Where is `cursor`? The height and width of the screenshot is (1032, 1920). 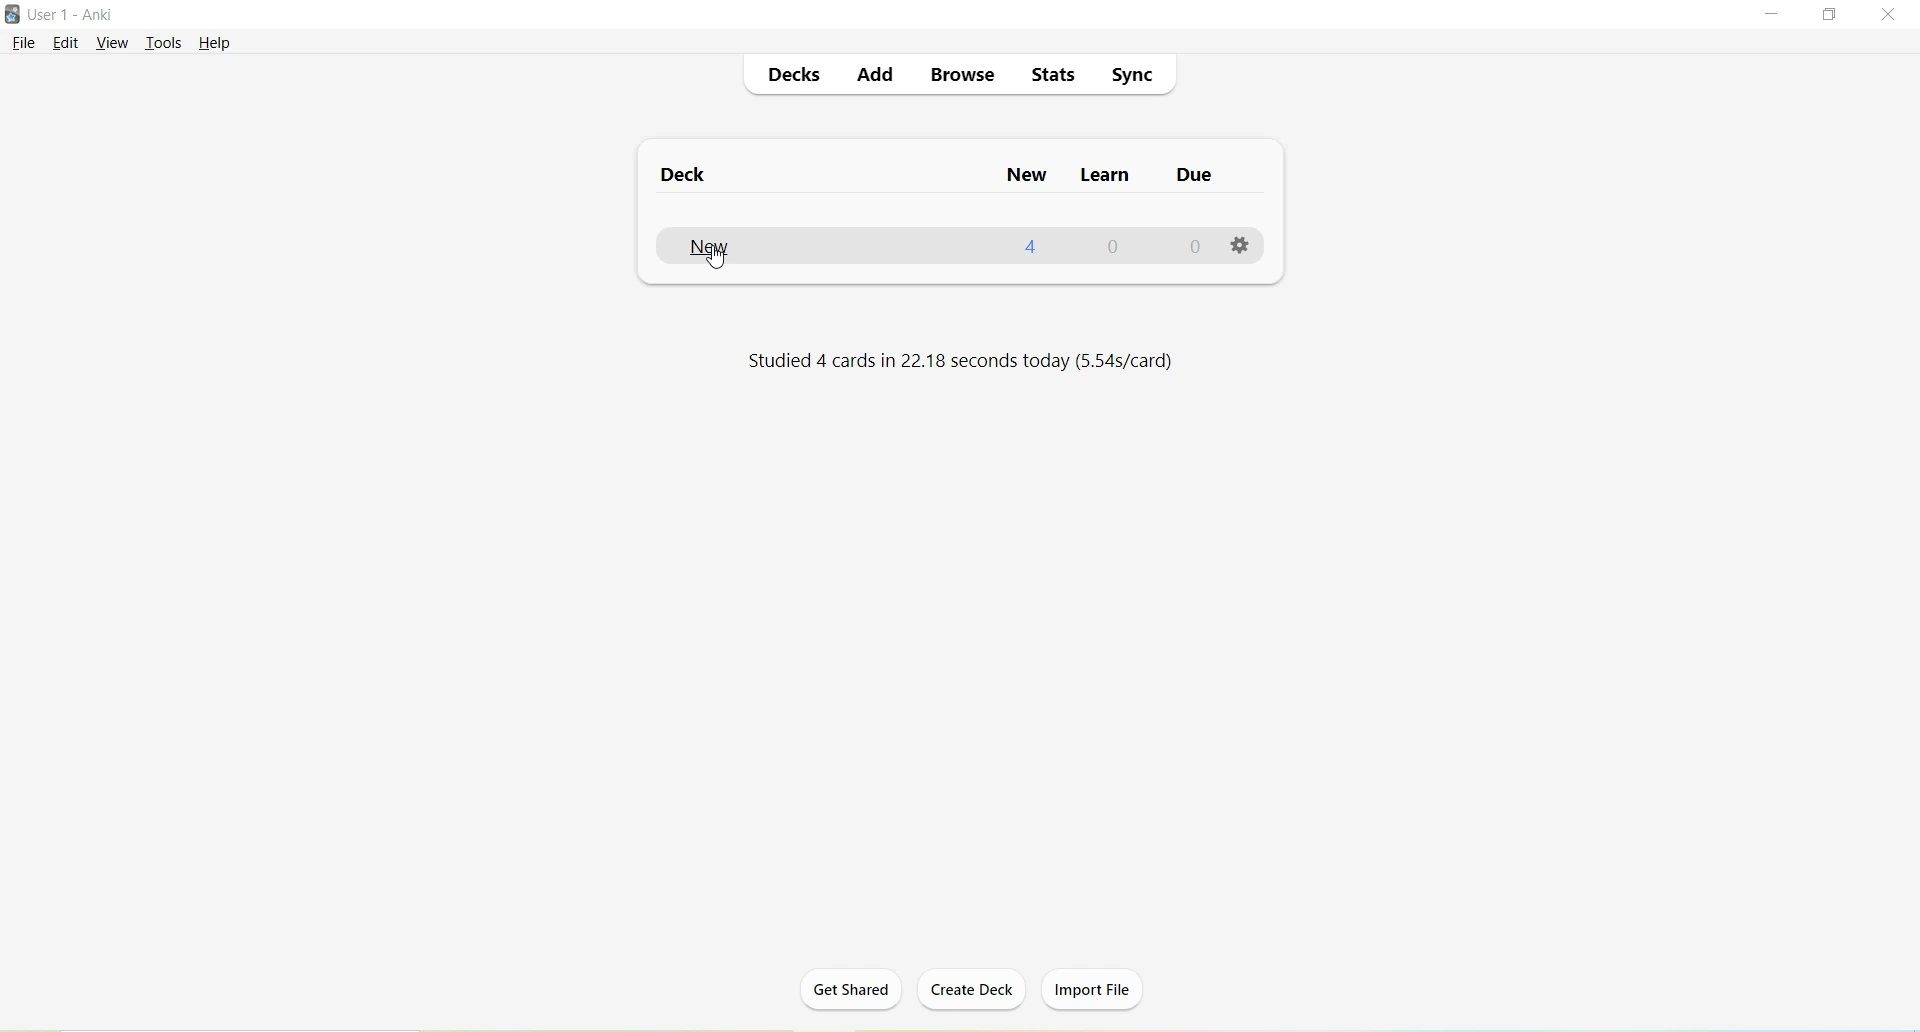 cursor is located at coordinates (719, 260).